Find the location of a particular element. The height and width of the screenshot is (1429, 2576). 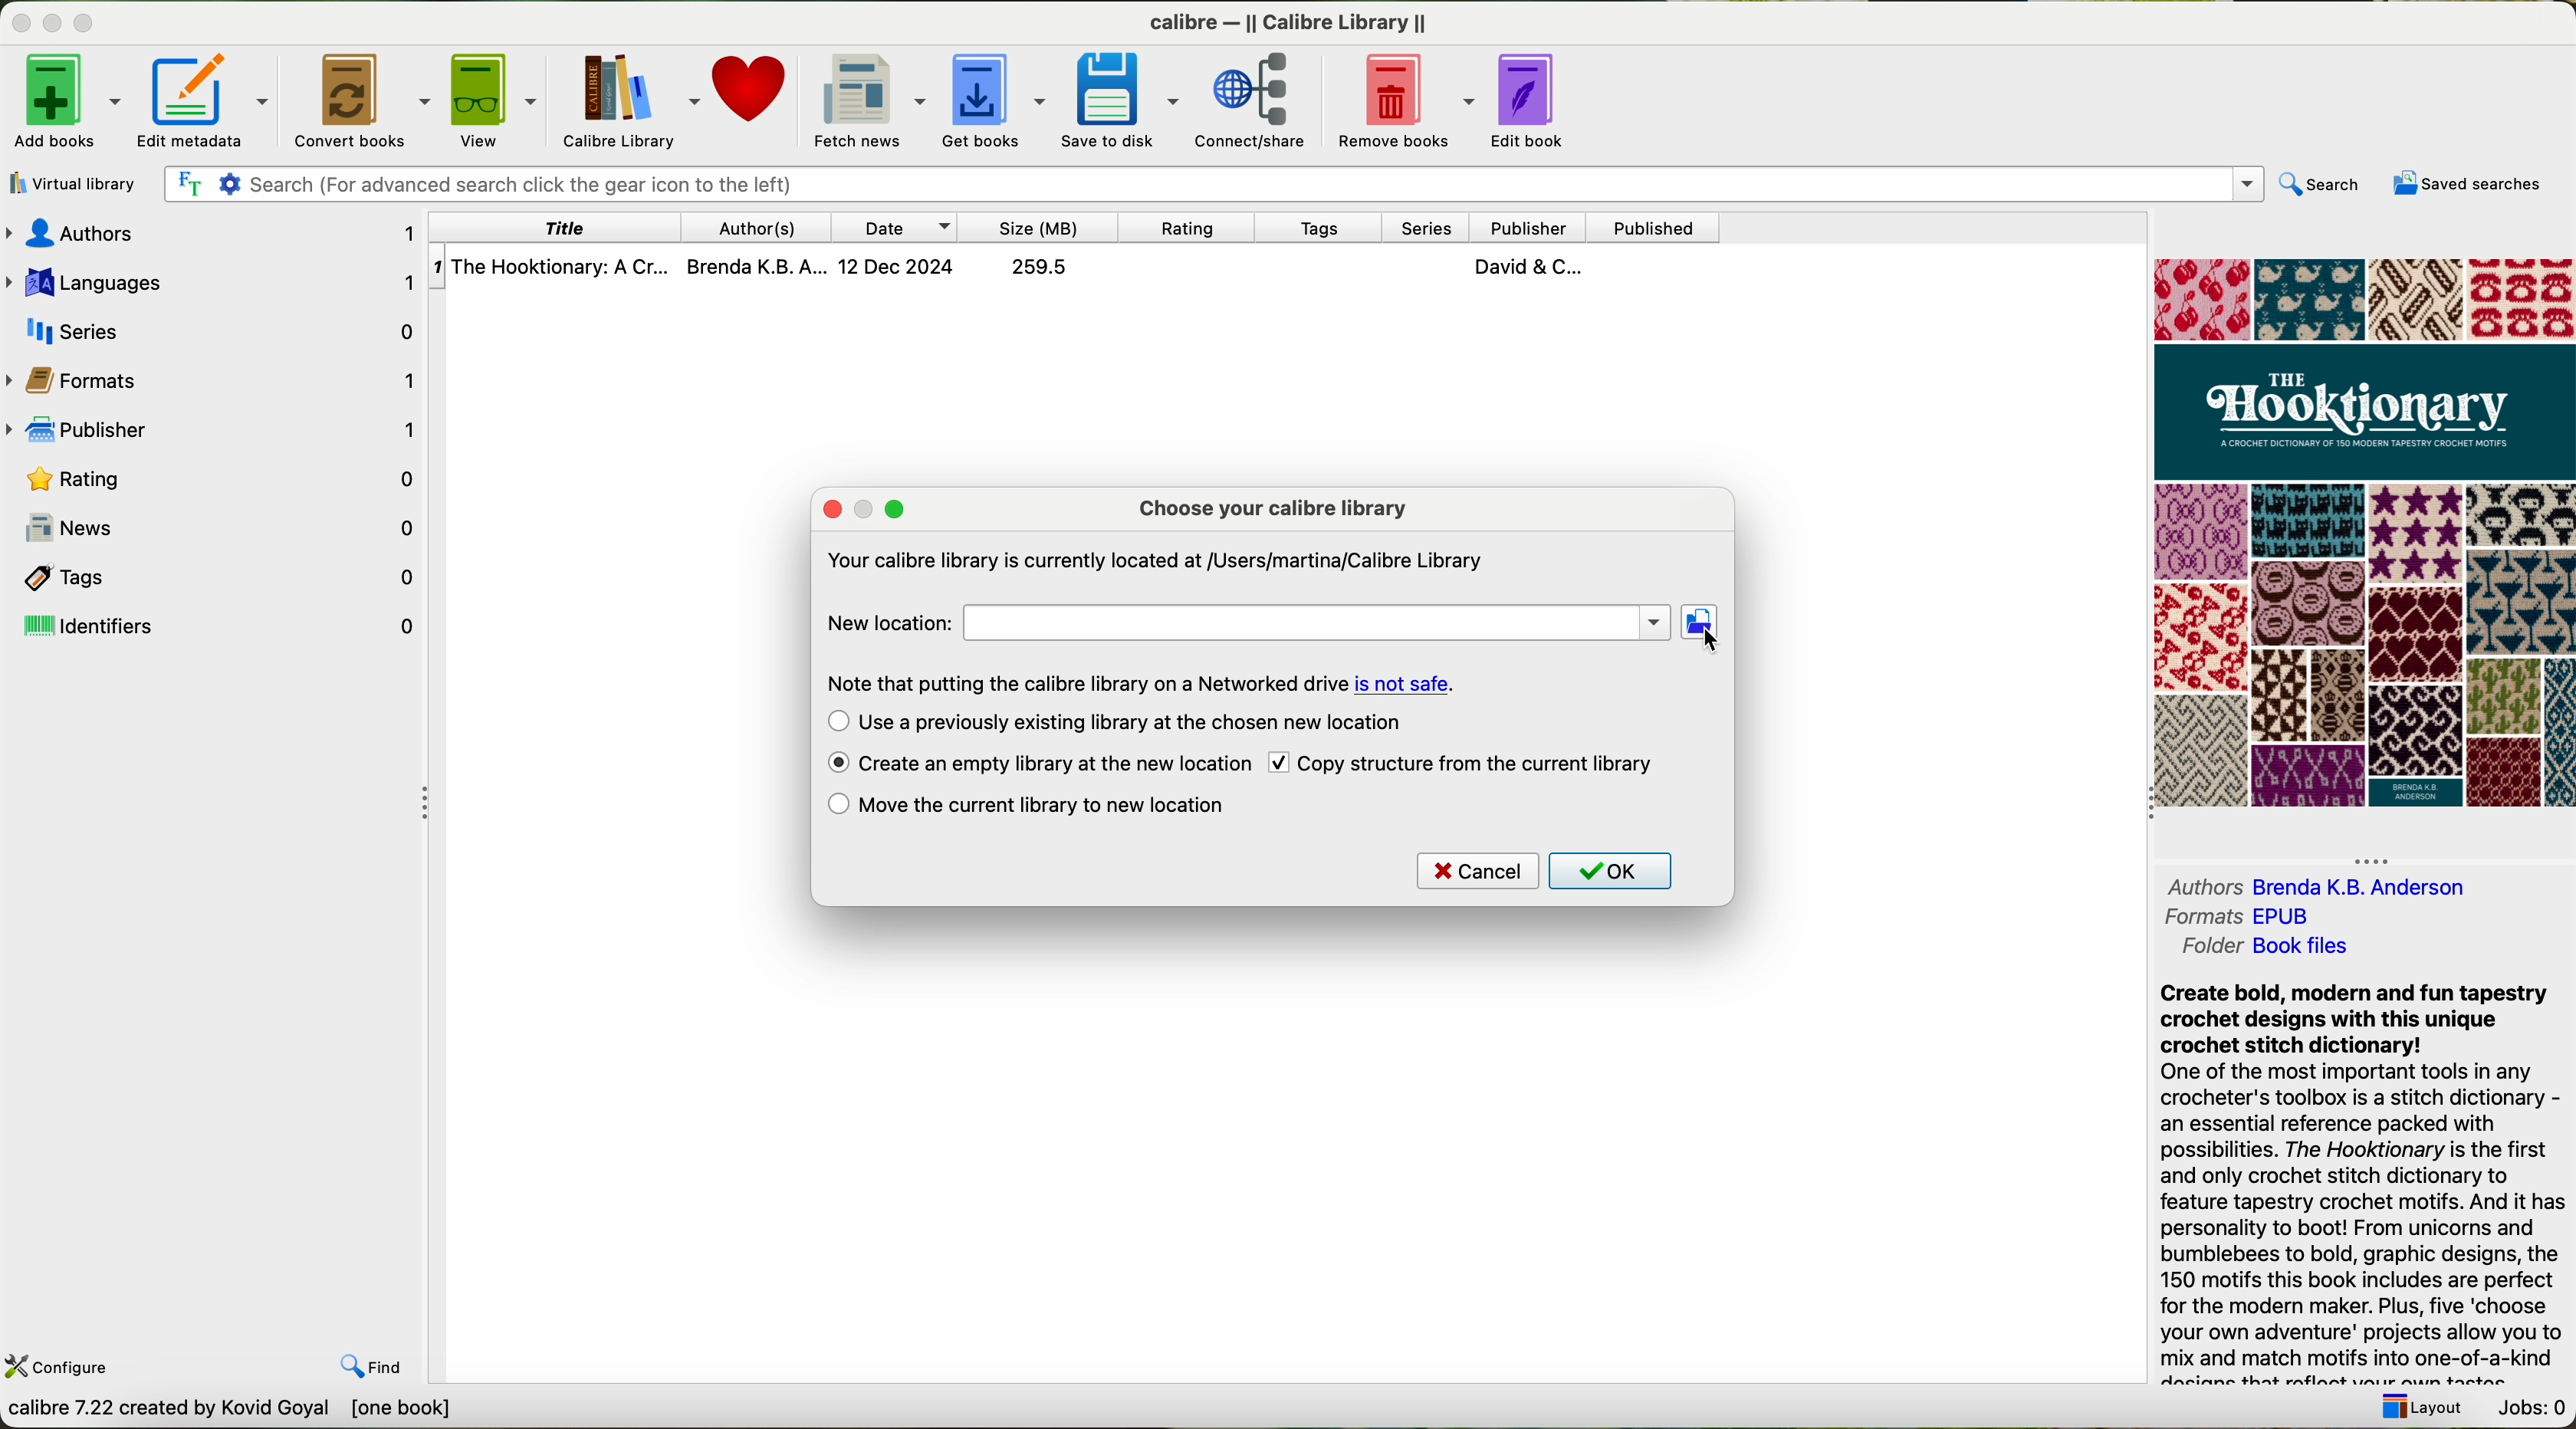

copy structure from current library is located at coordinates (1479, 764).